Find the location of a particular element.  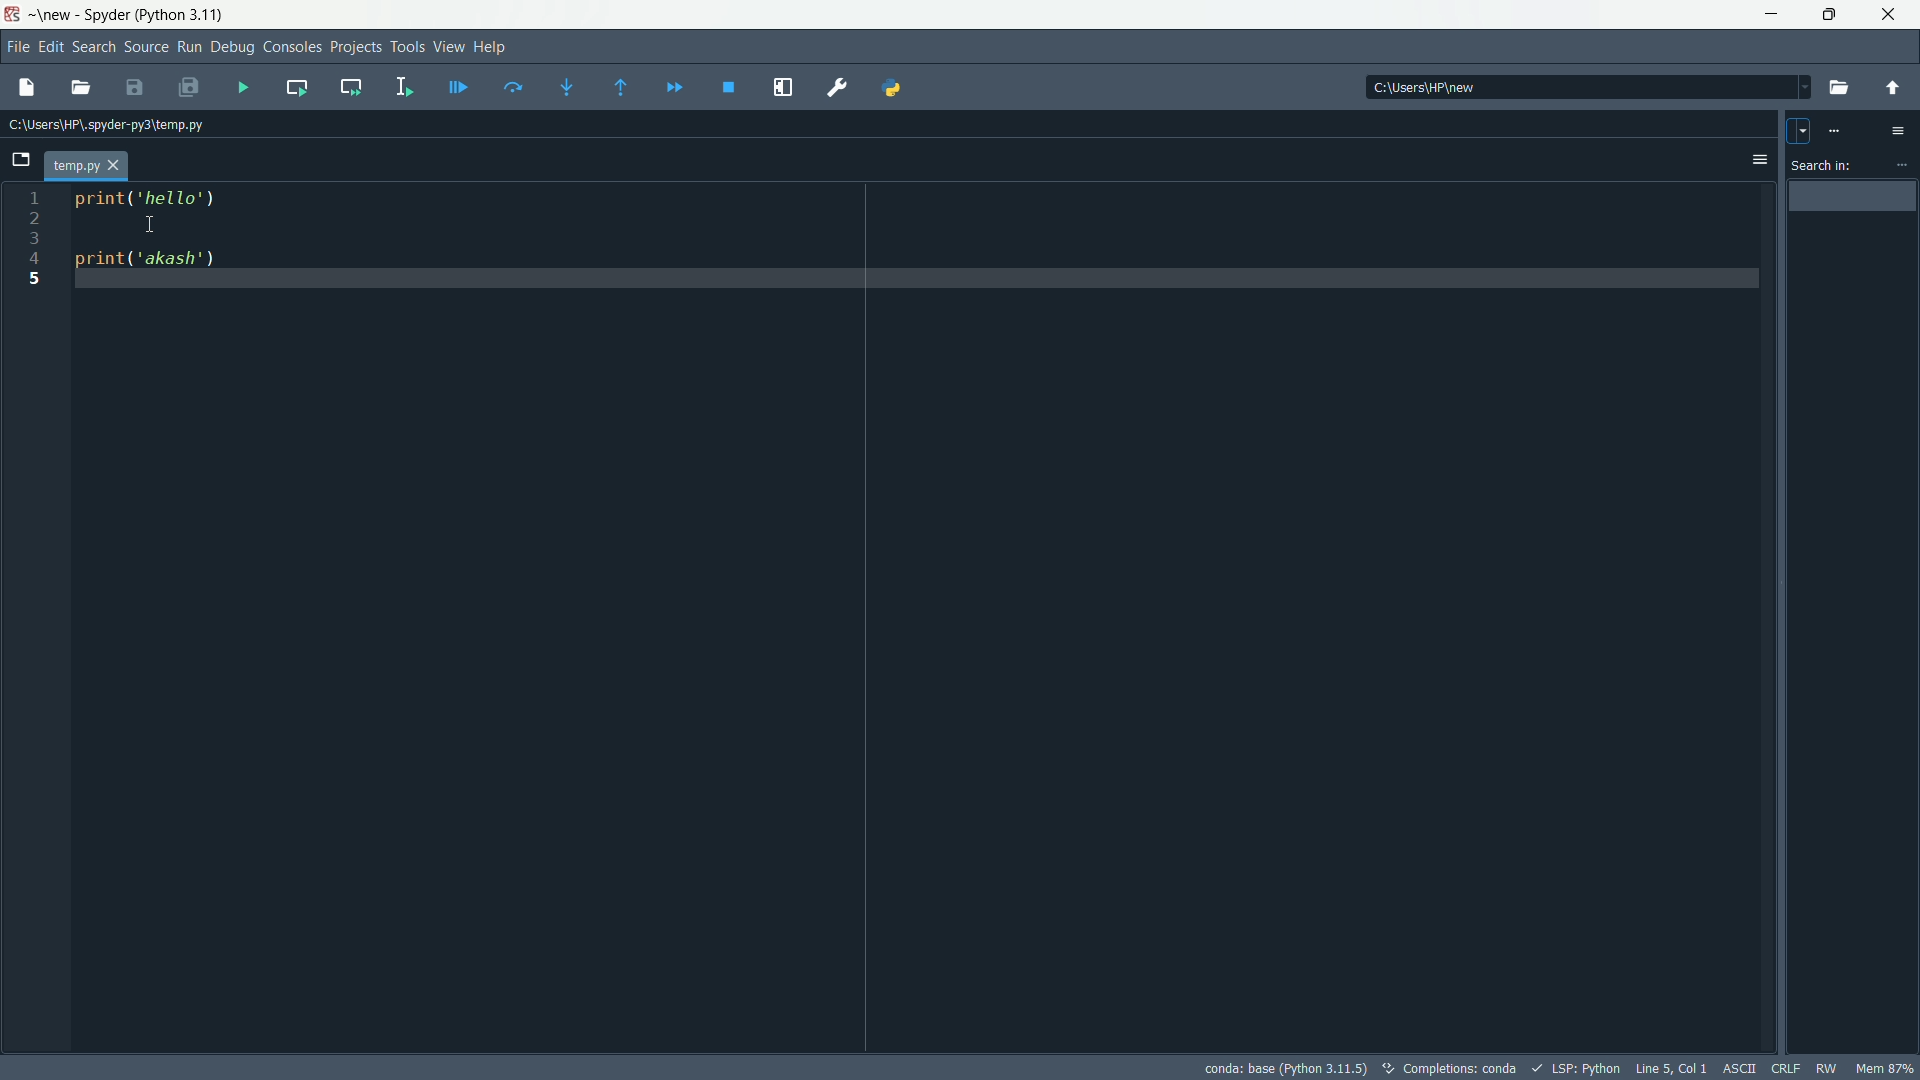

rstore is located at coordinates (1835, 15).